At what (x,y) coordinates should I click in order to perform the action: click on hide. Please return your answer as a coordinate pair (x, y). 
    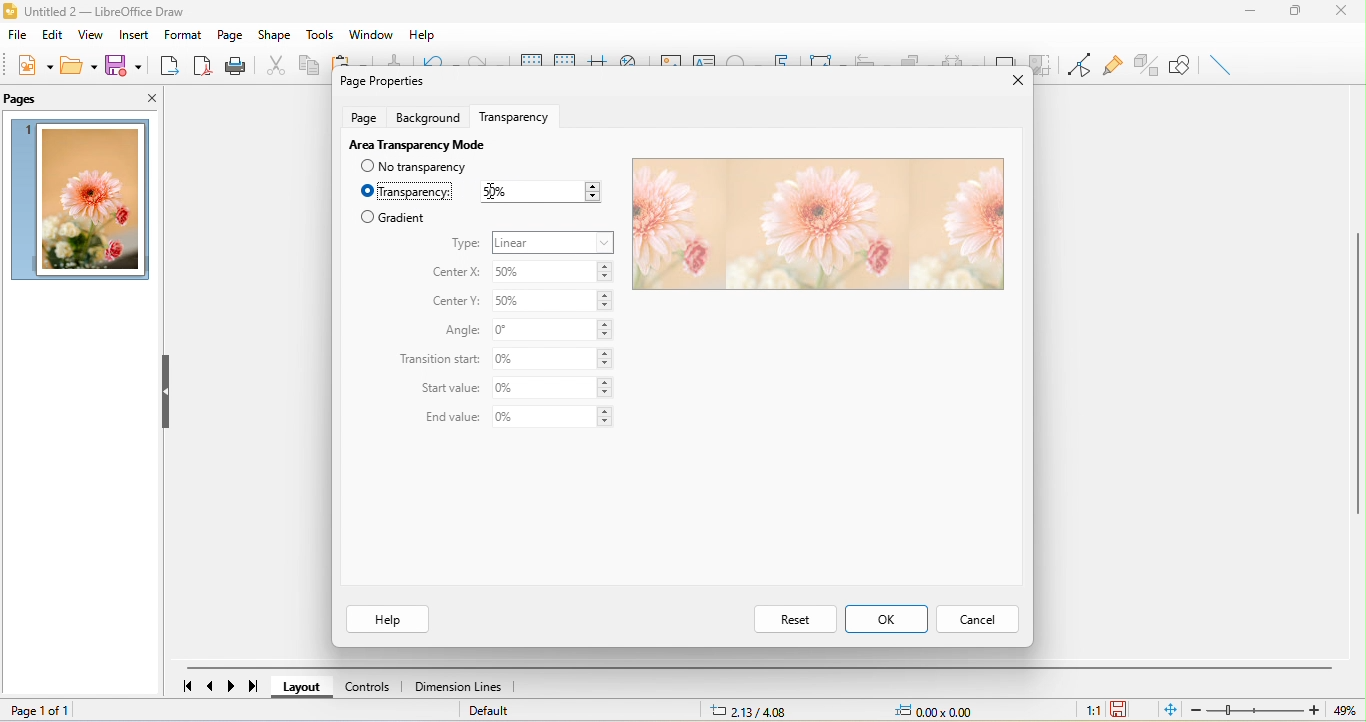
    Looking at the image, I should click on (169, 394).